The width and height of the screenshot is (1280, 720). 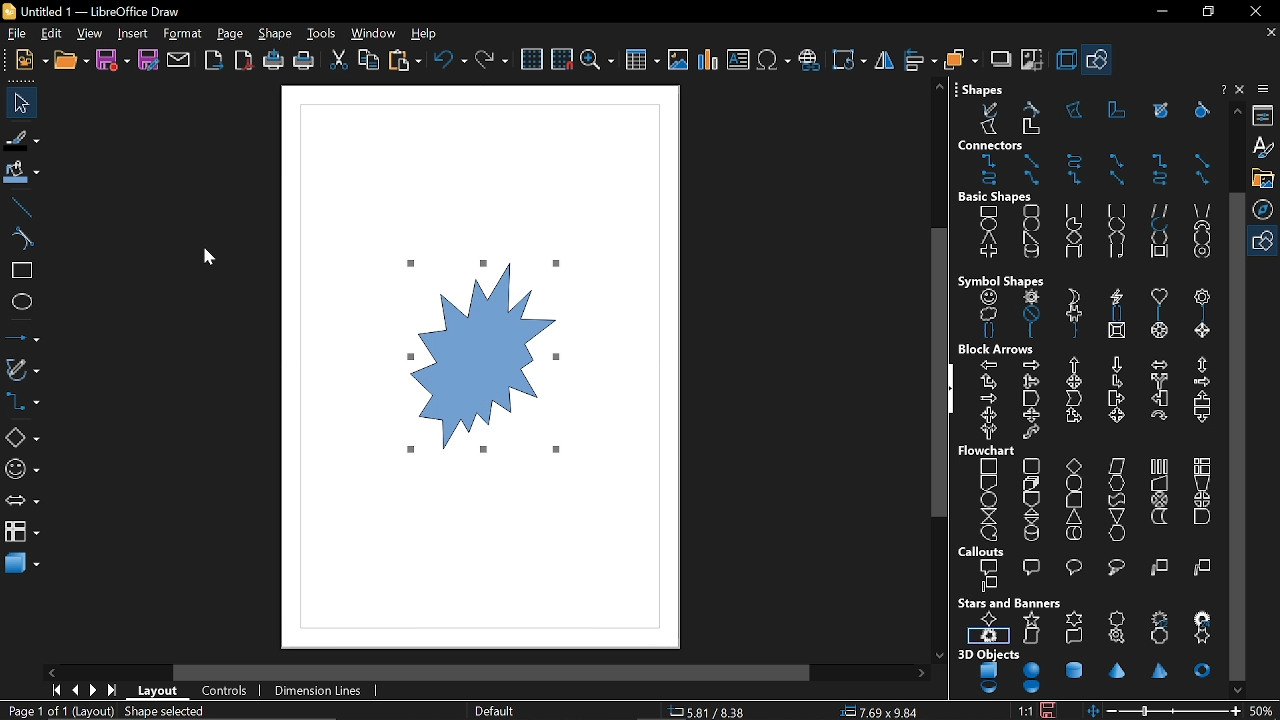 I want to click on view, so click(x=92, y=34).